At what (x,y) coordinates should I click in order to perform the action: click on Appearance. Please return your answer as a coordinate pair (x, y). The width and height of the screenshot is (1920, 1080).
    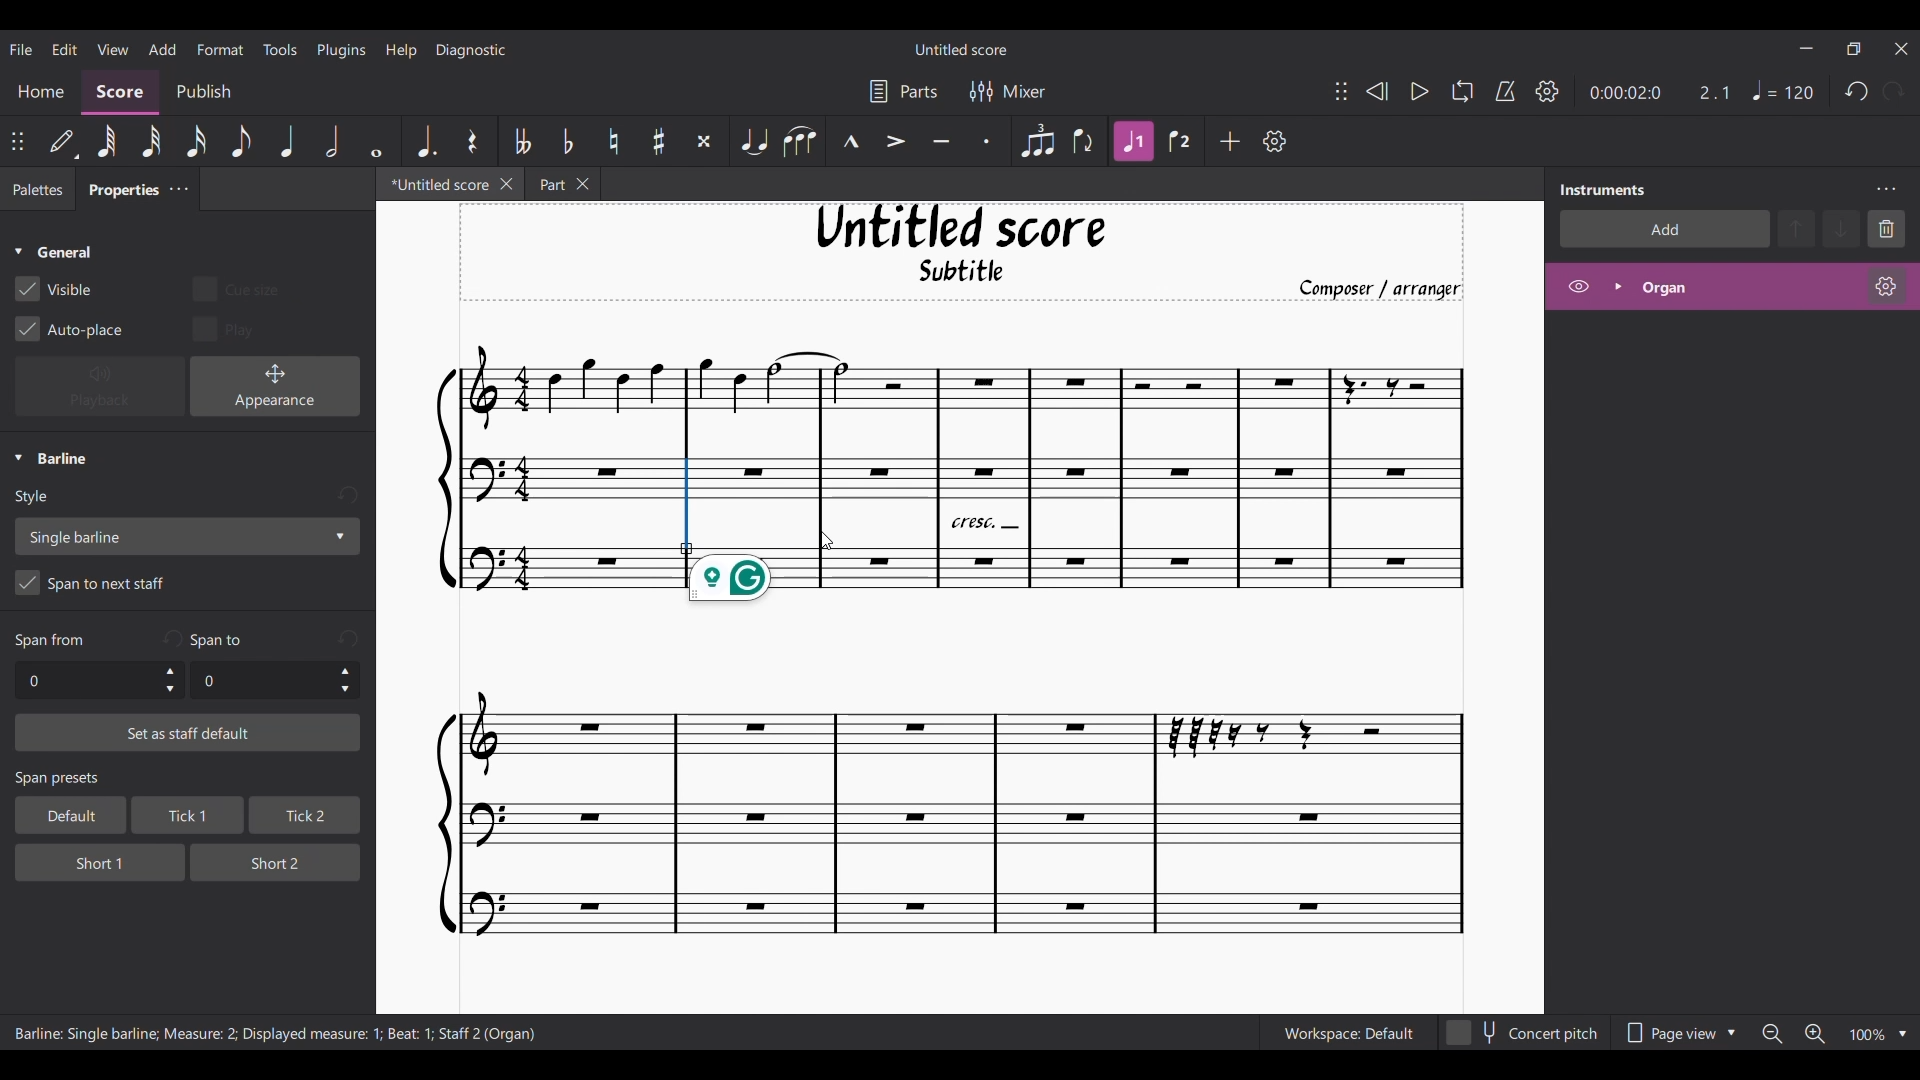
    Looking at the image, I should click on (275, 386).